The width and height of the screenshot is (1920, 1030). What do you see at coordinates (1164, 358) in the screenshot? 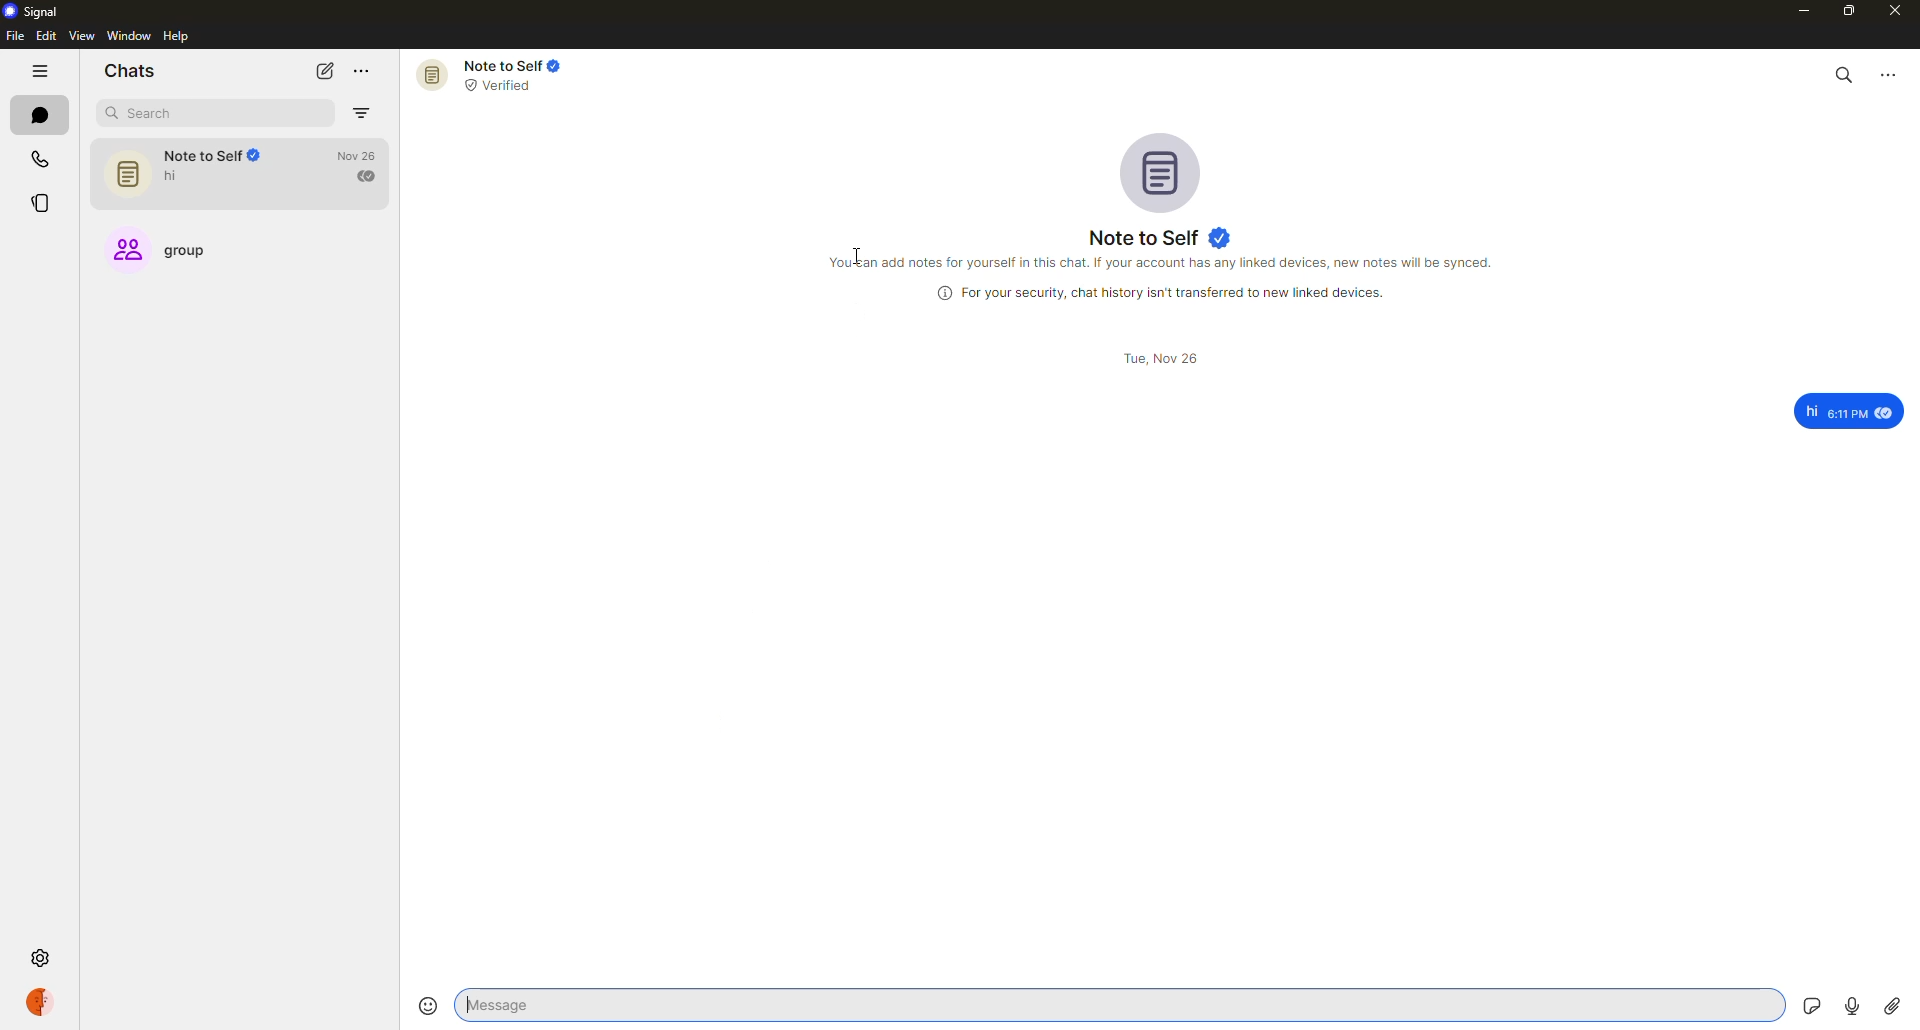
I see `date` at bounding box center [1164, 358].